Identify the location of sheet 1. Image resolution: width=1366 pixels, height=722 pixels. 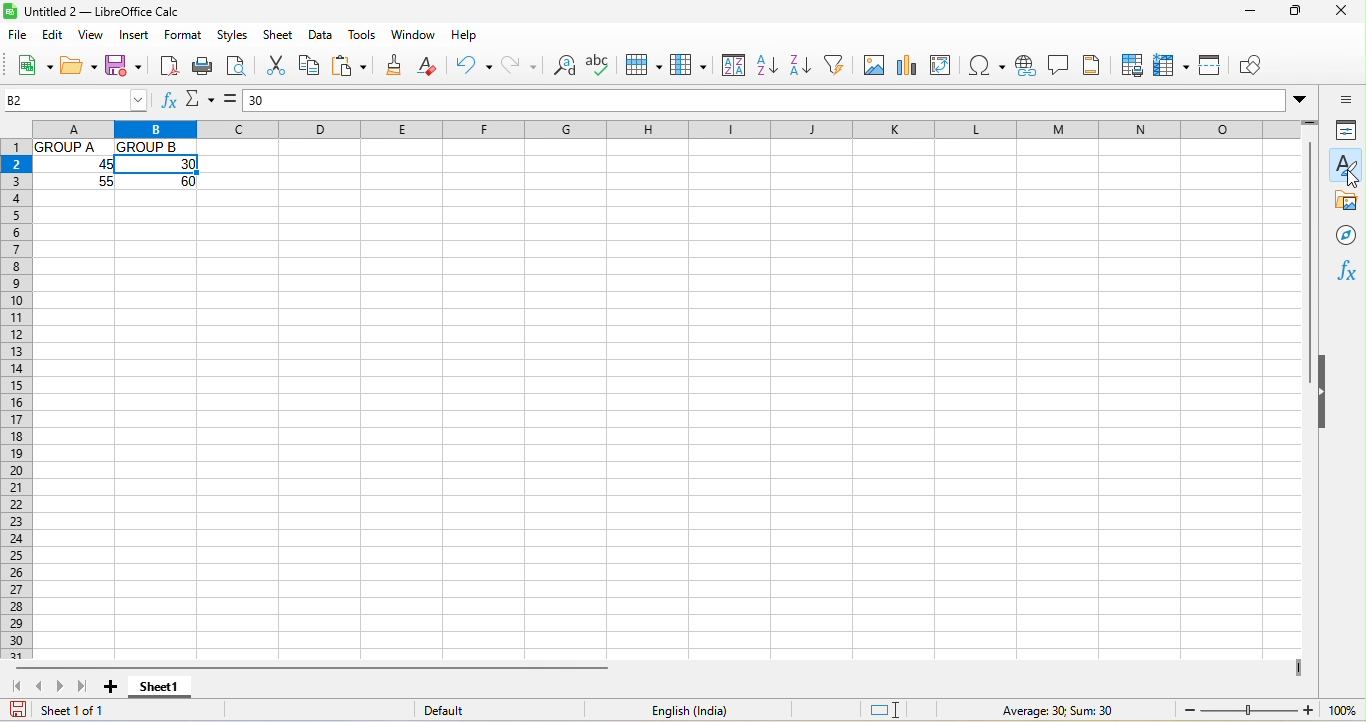
(166, 688).